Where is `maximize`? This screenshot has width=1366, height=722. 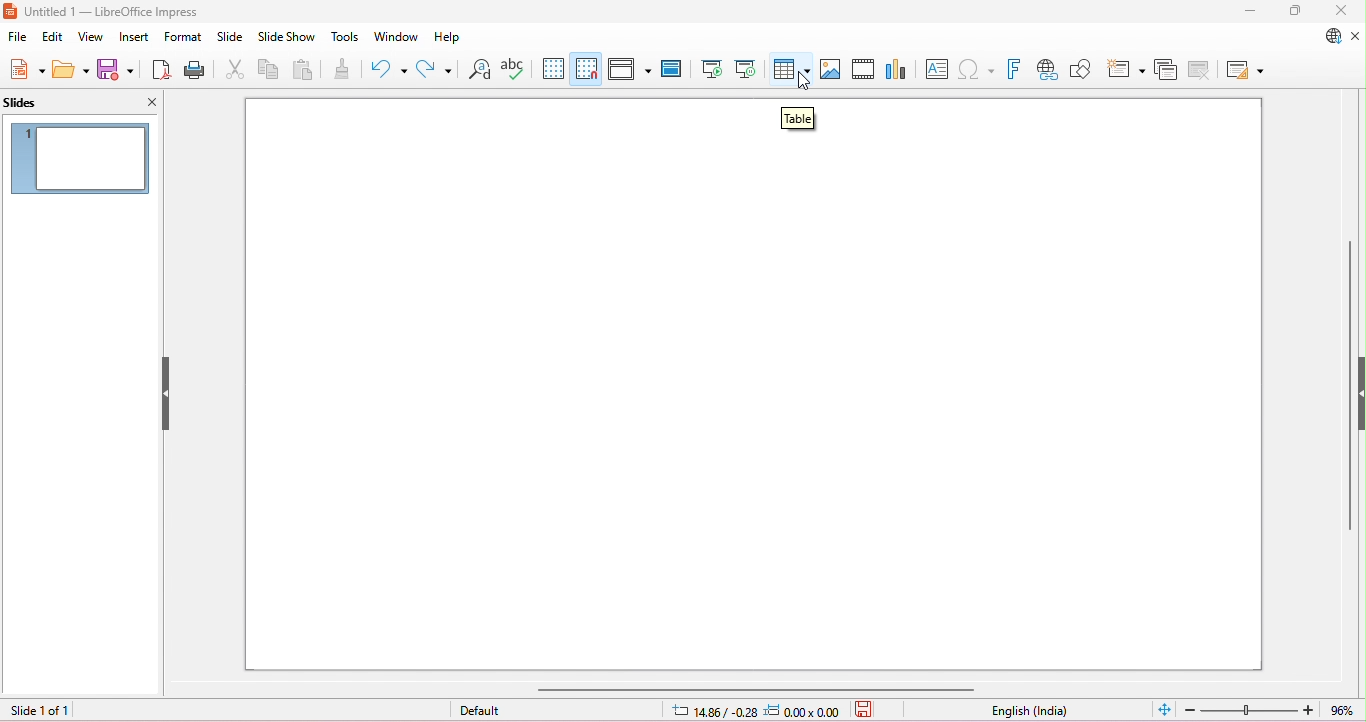
maximize is located at coordinates (1294, 11).